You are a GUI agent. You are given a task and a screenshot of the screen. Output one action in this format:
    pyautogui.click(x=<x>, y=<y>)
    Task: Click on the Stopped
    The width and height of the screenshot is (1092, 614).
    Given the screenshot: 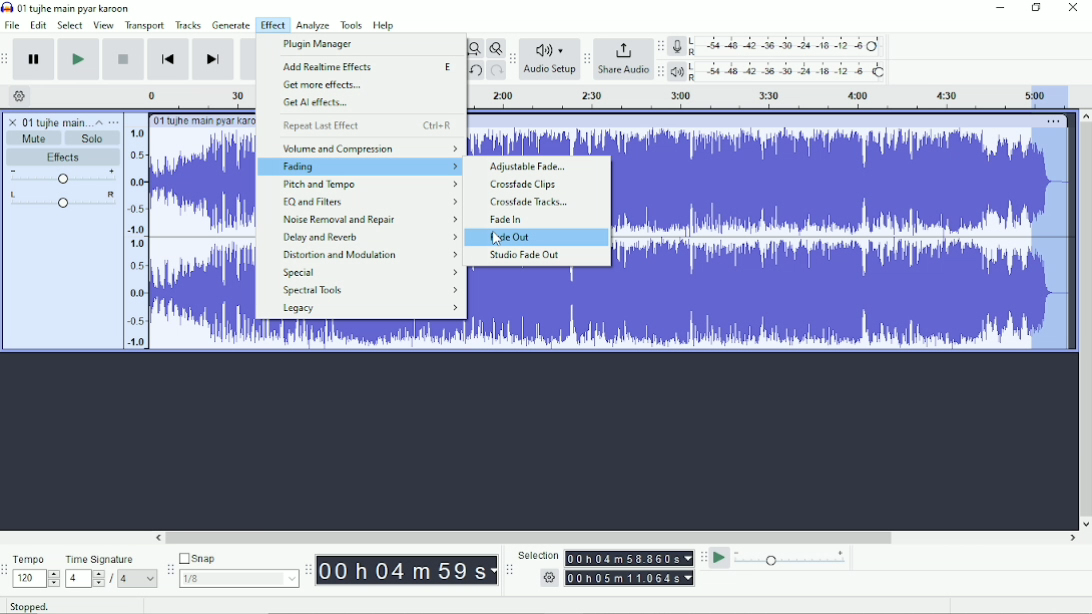 What is the action you would take?
    pyautogui.click(x=27, y=607)
    